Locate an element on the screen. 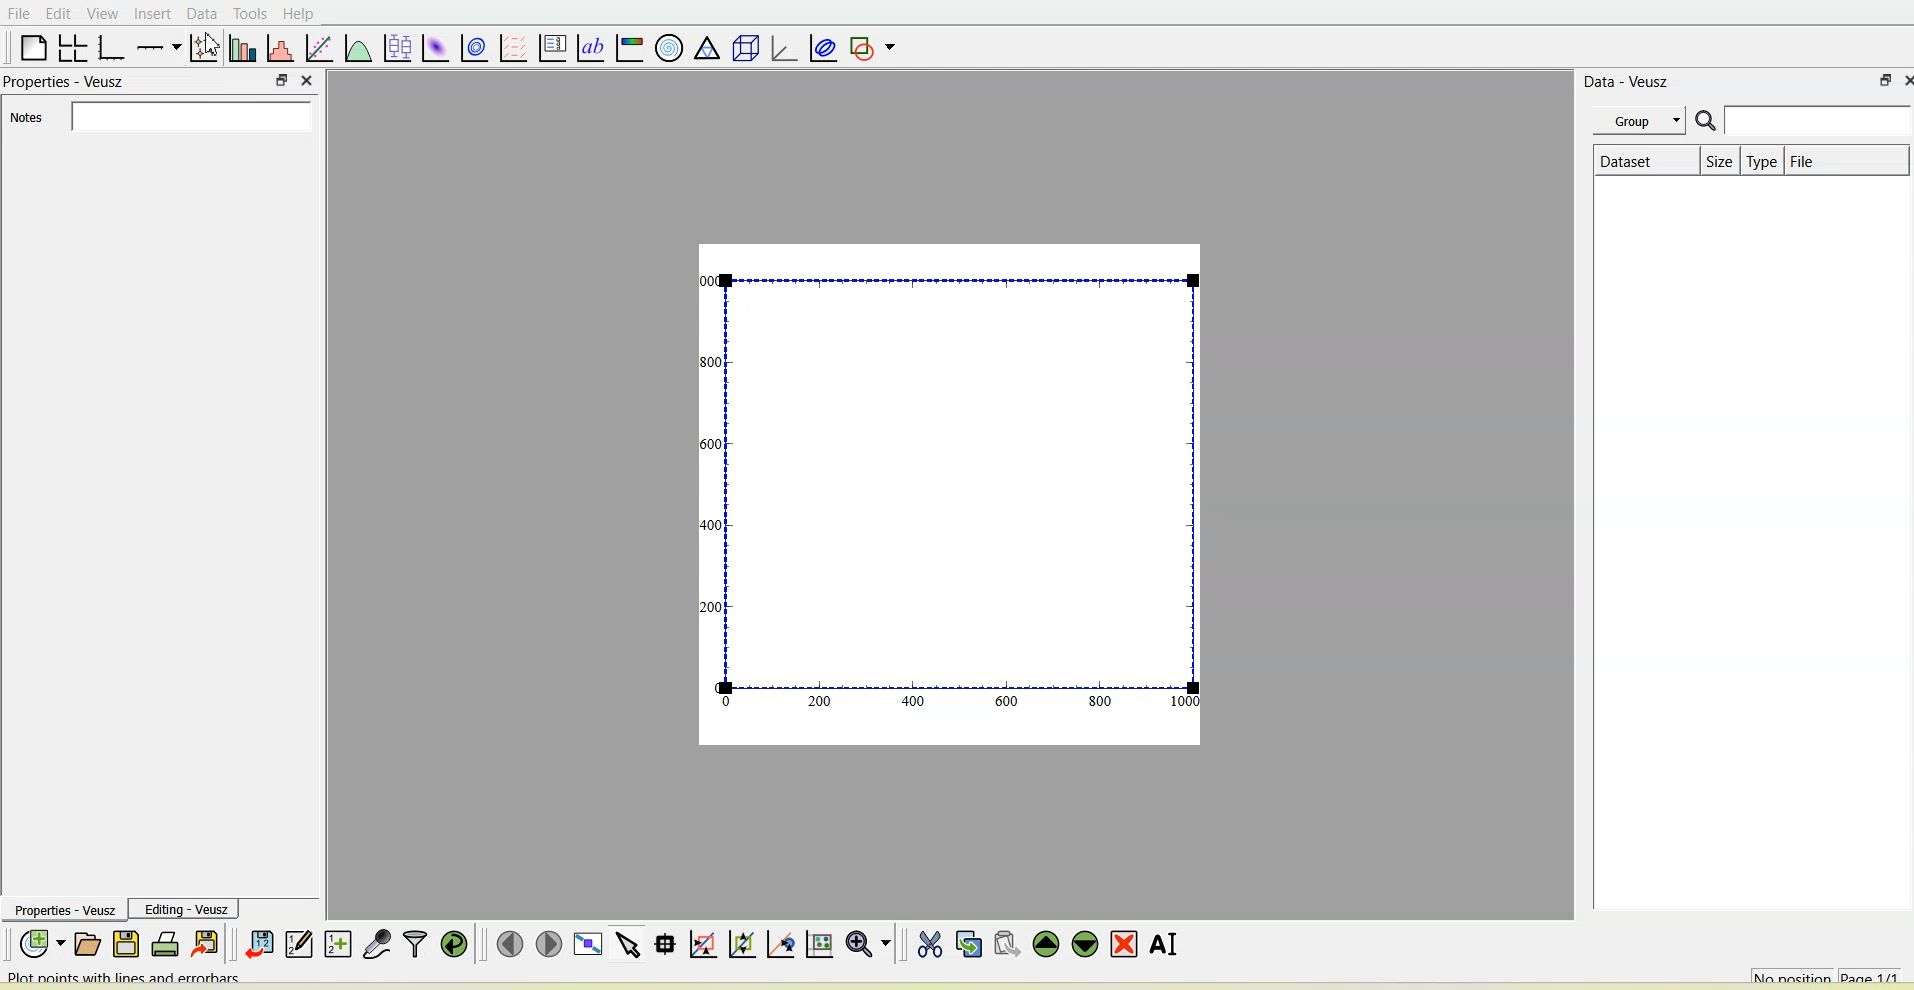 The width and height of the screenshot is (1914, 990). Add an axis to the plot is located at coordinates (157, 47).